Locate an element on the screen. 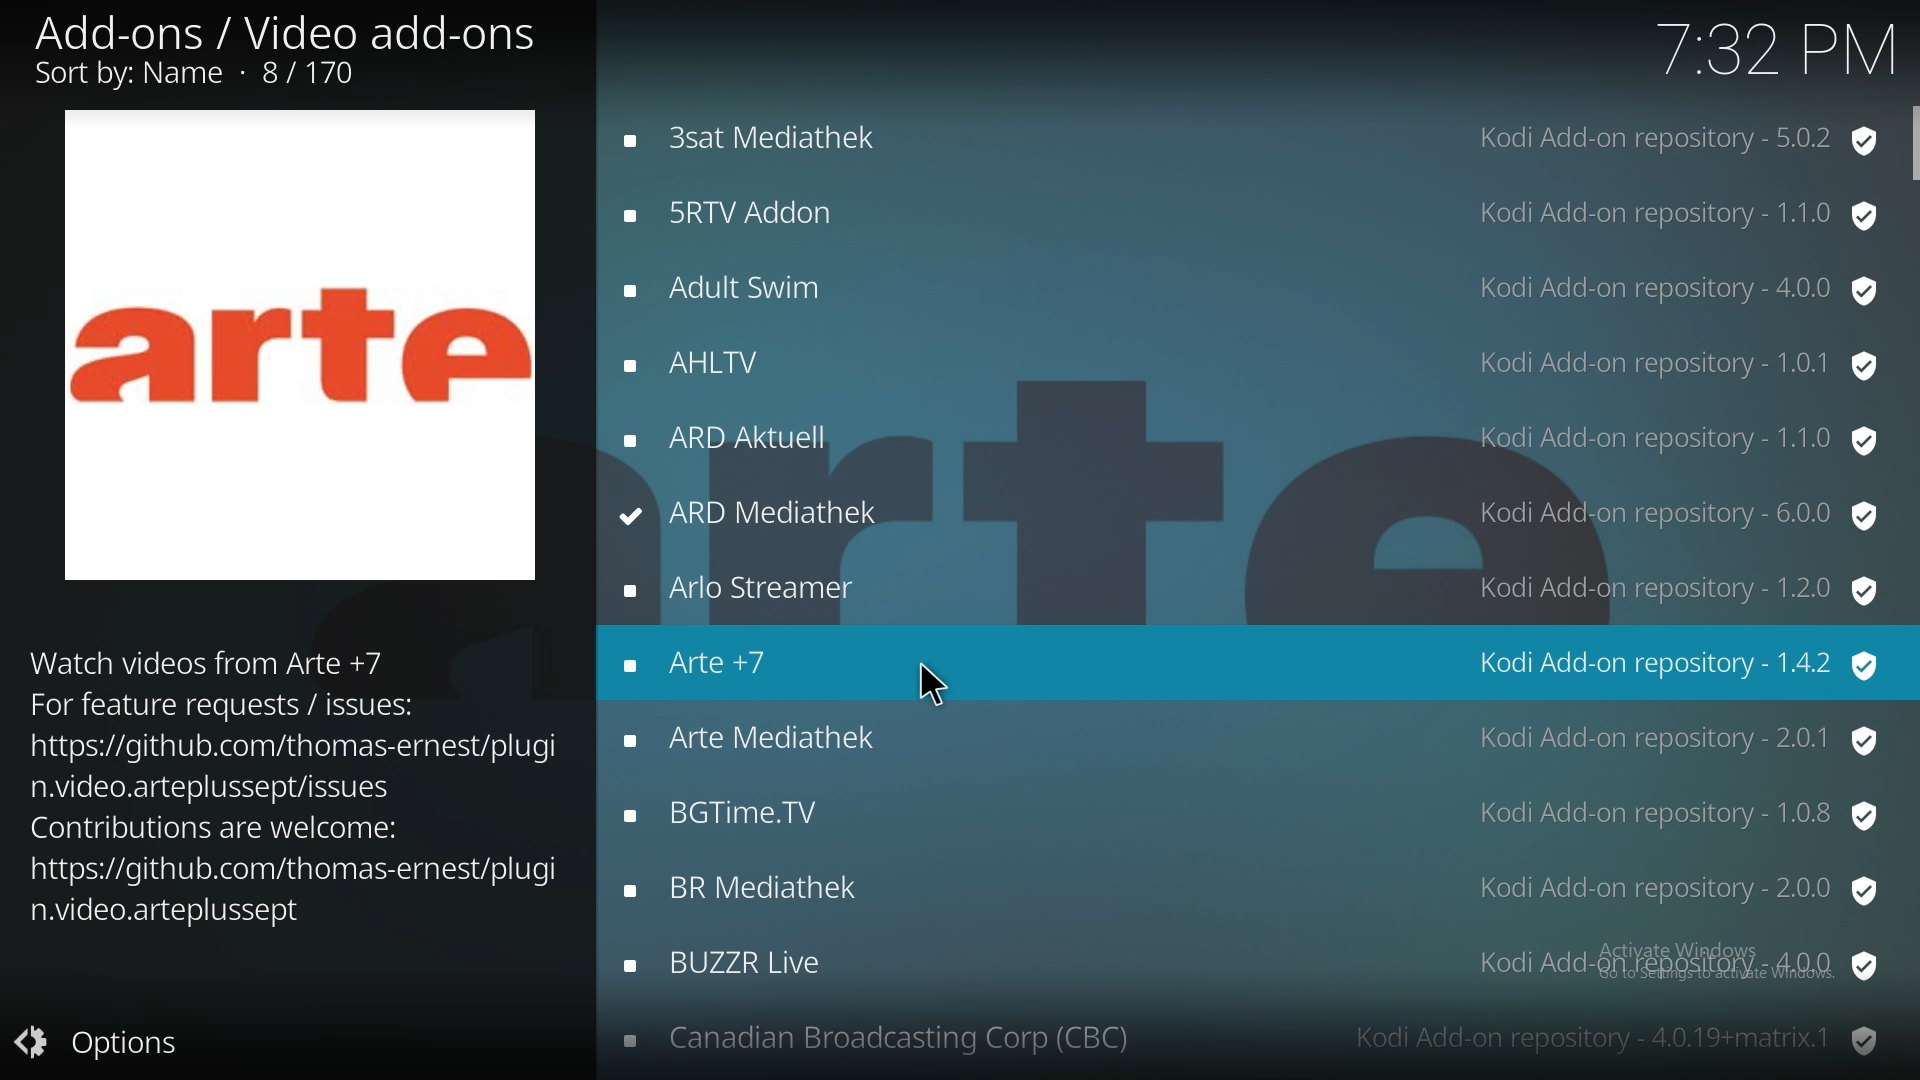 The width and height of the screenshot is (1920, 1080). options is located at coordinates (108, 1045).